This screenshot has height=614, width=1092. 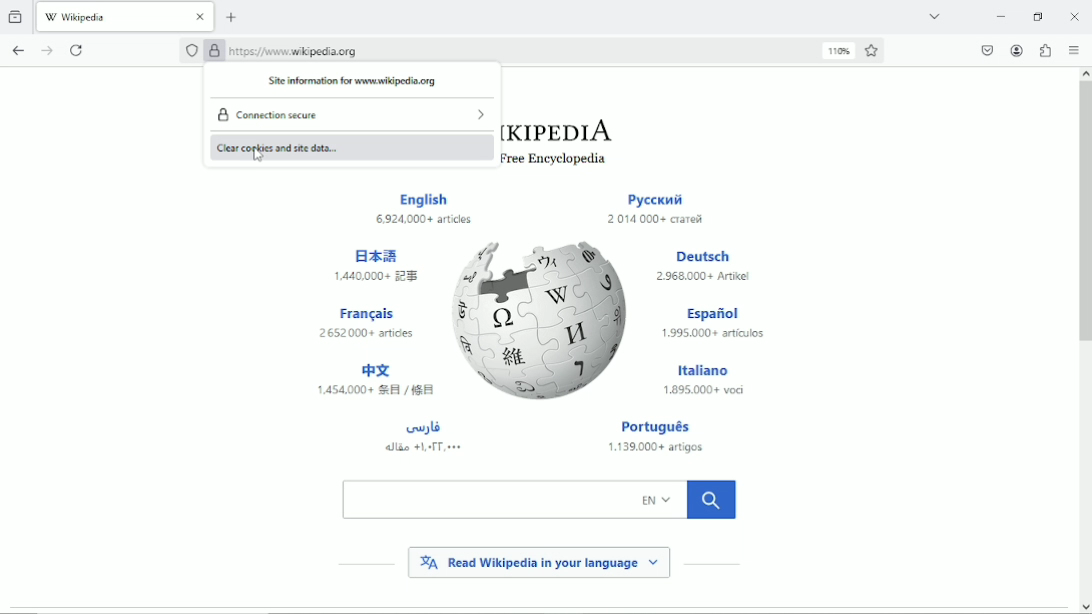 What do you see at coordinates (423, 436) in the screenshot?
I see `foreign language` at bounding box center [423, 436].